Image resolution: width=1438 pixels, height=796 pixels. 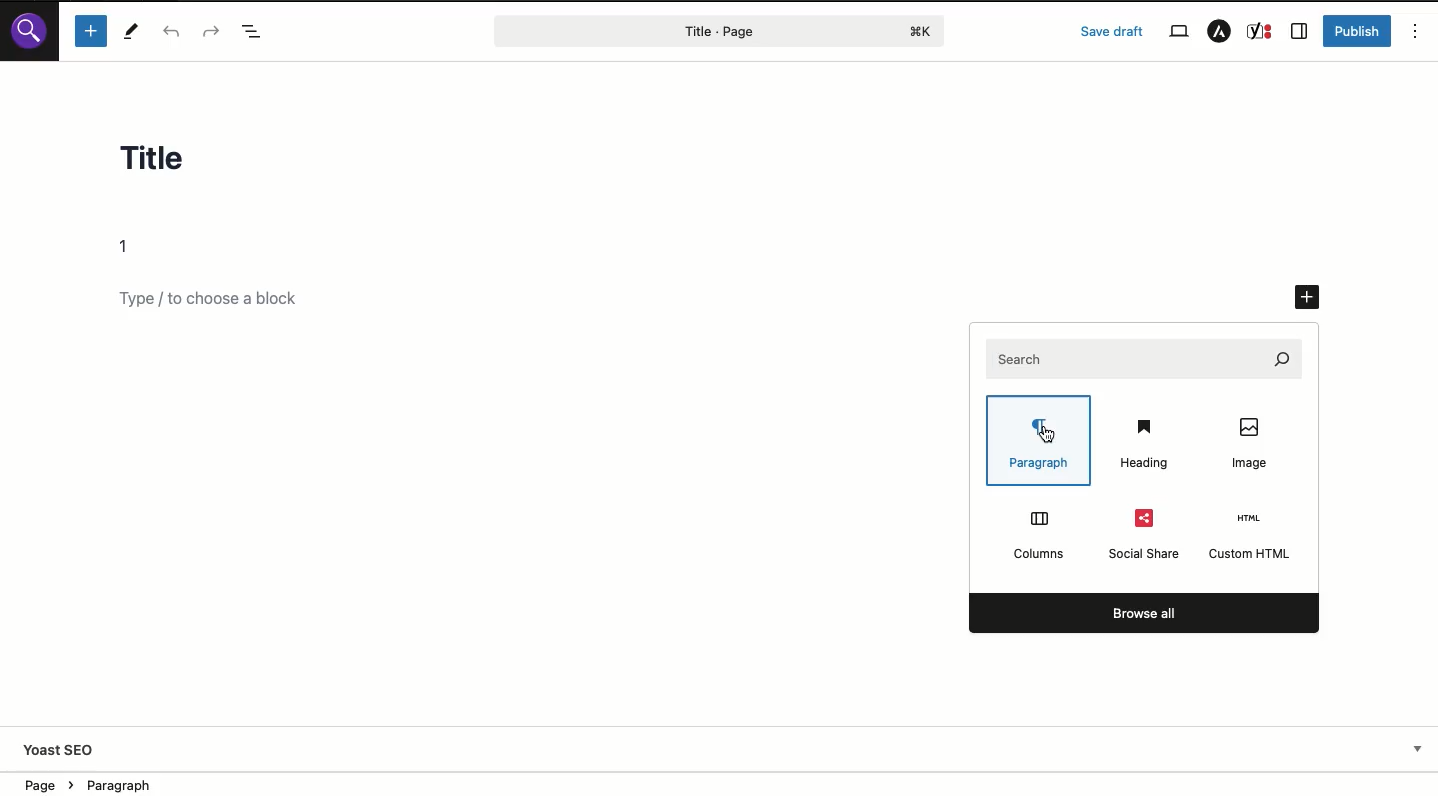 What do you see at coordinates (110, 783) in the screenshot?
I see `Location` at bounding box center [110, 783].